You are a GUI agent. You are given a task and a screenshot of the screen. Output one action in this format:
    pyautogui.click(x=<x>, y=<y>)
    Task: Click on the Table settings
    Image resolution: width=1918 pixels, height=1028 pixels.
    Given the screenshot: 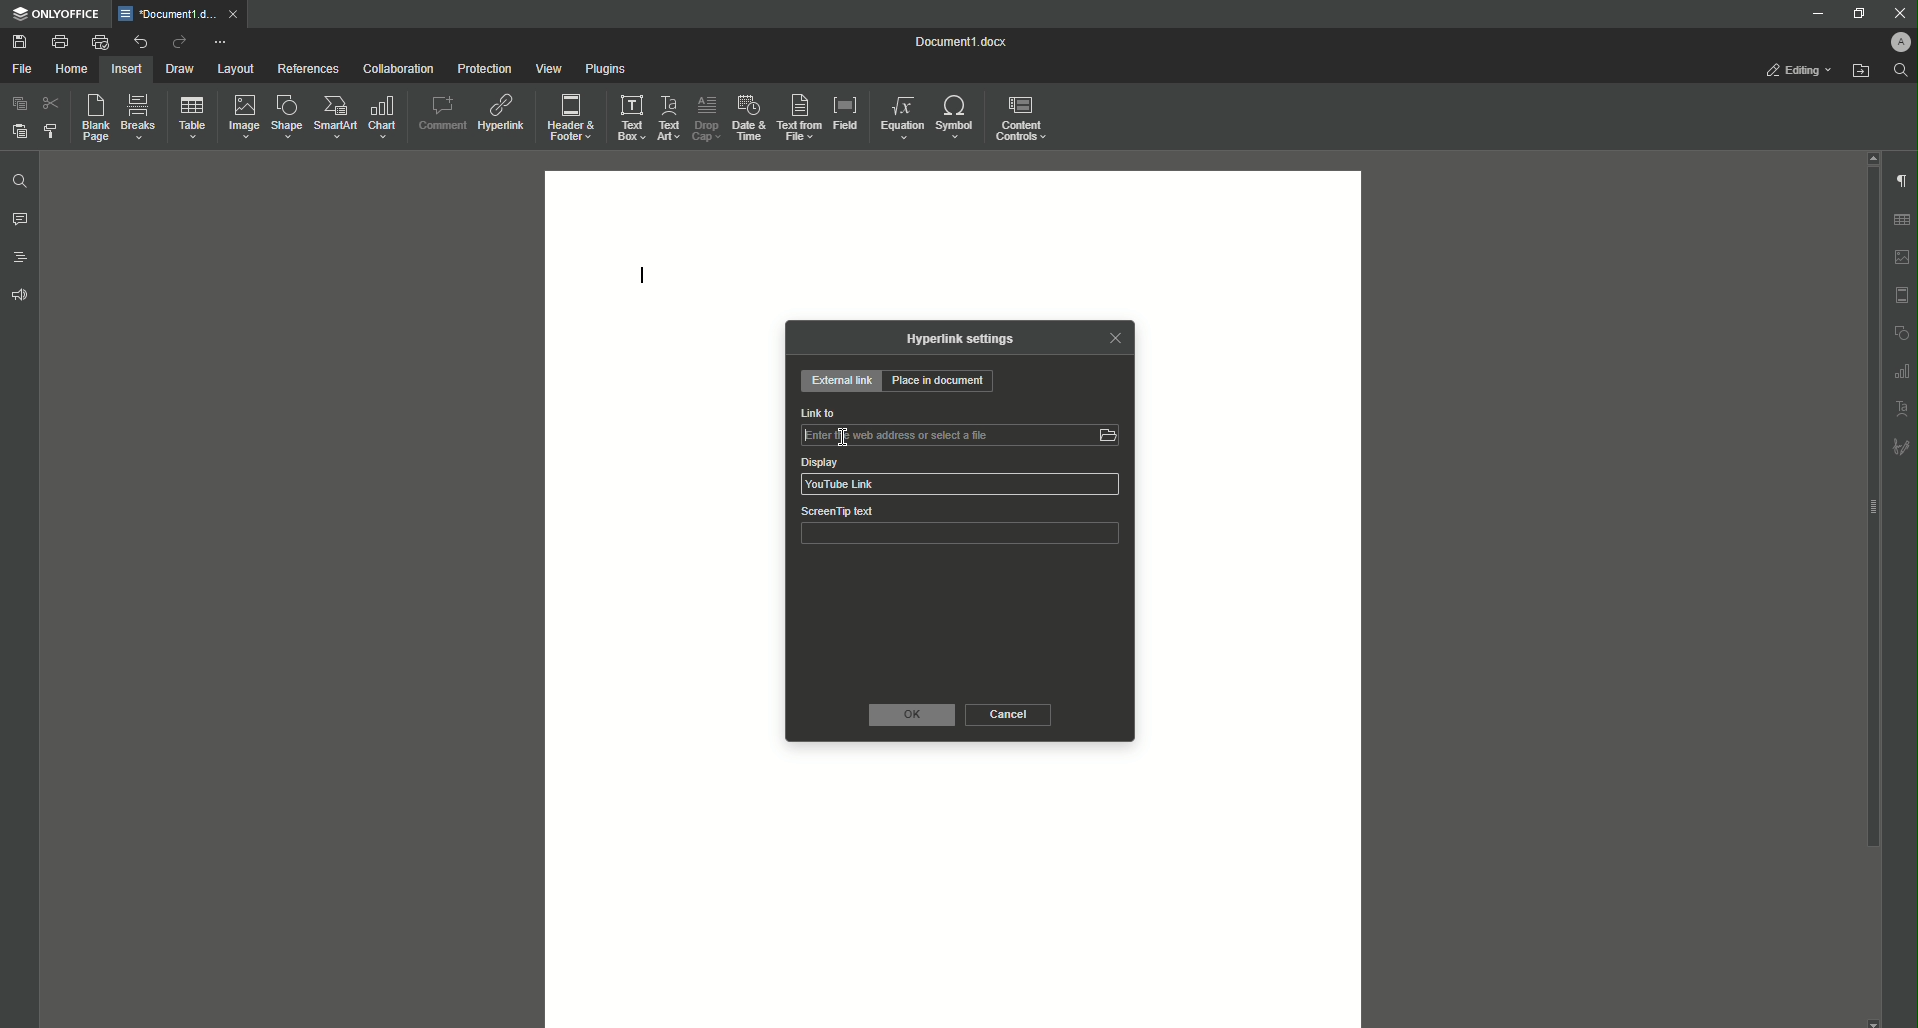 What is the action you would take?
    pyautogui.click(x=1902, y=220)
    